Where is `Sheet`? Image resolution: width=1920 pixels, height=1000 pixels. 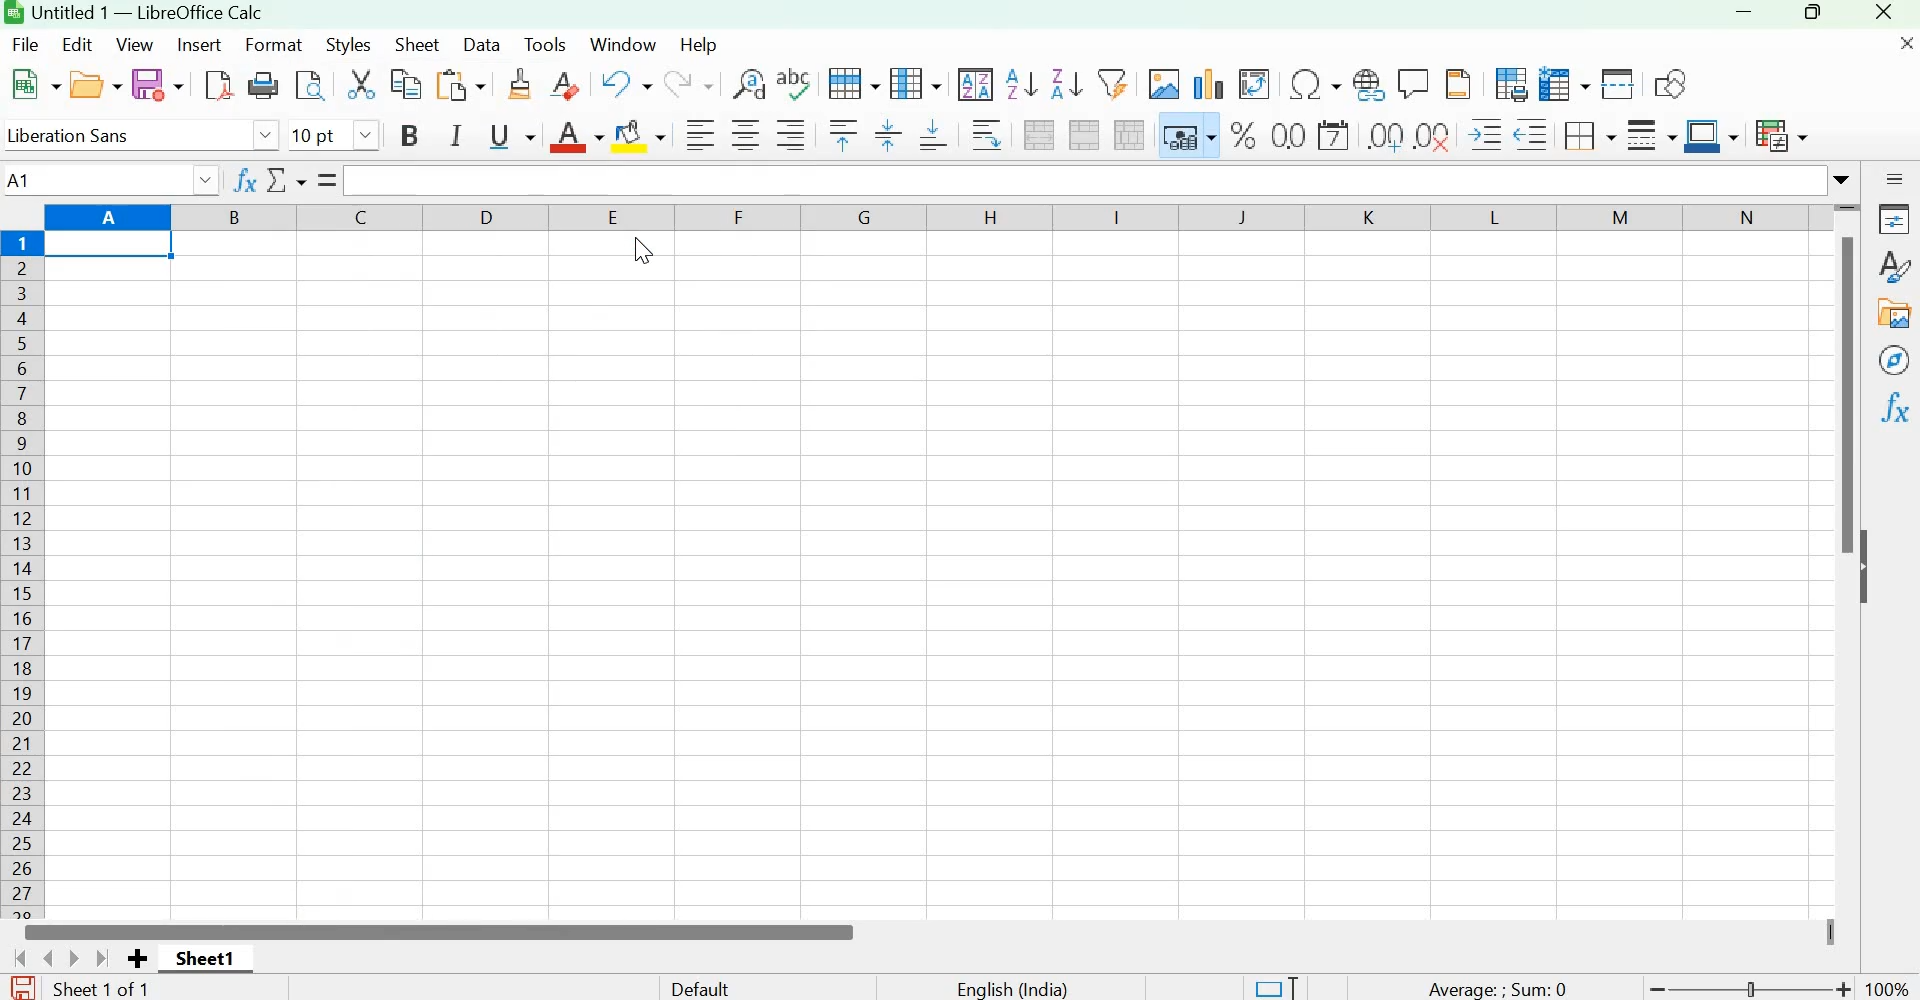 Sheet is located at coordinates (419, 43).